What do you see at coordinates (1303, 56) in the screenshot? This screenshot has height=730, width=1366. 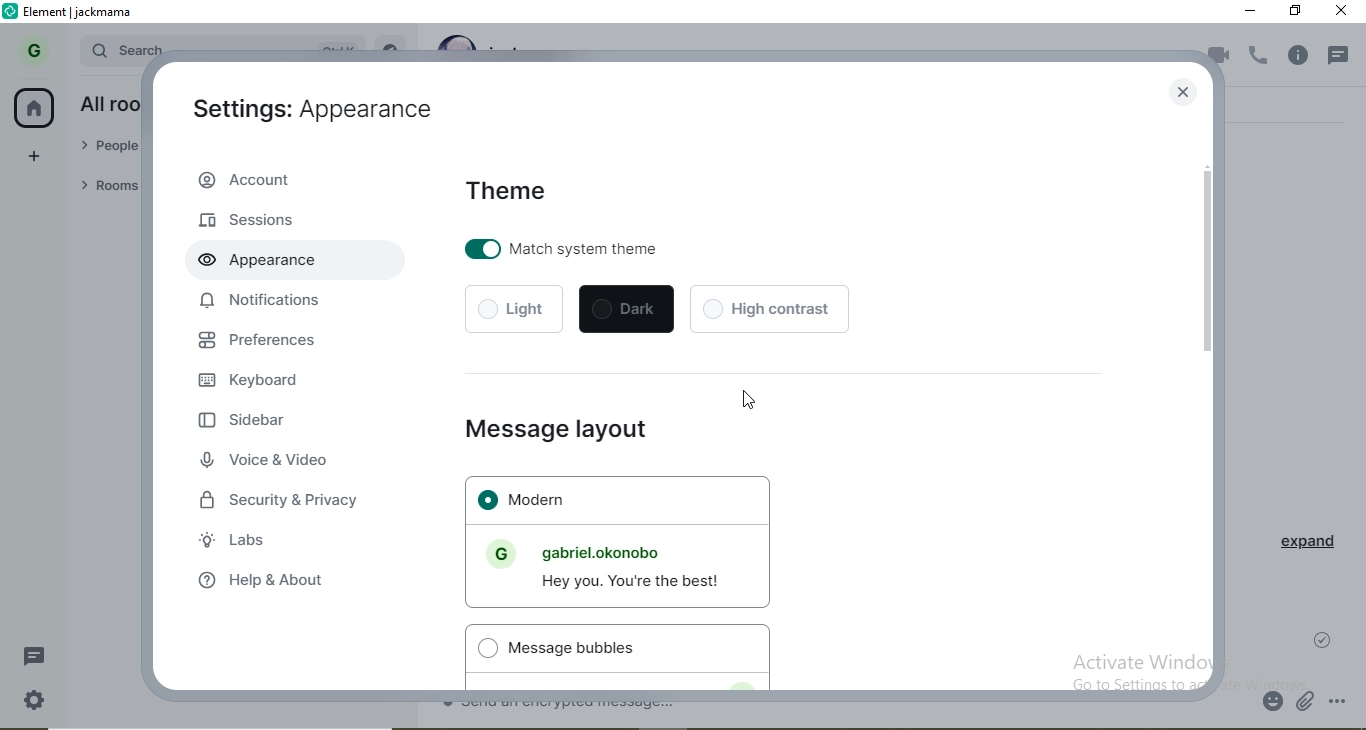 I see `info` at bounding box center [1303, 56].